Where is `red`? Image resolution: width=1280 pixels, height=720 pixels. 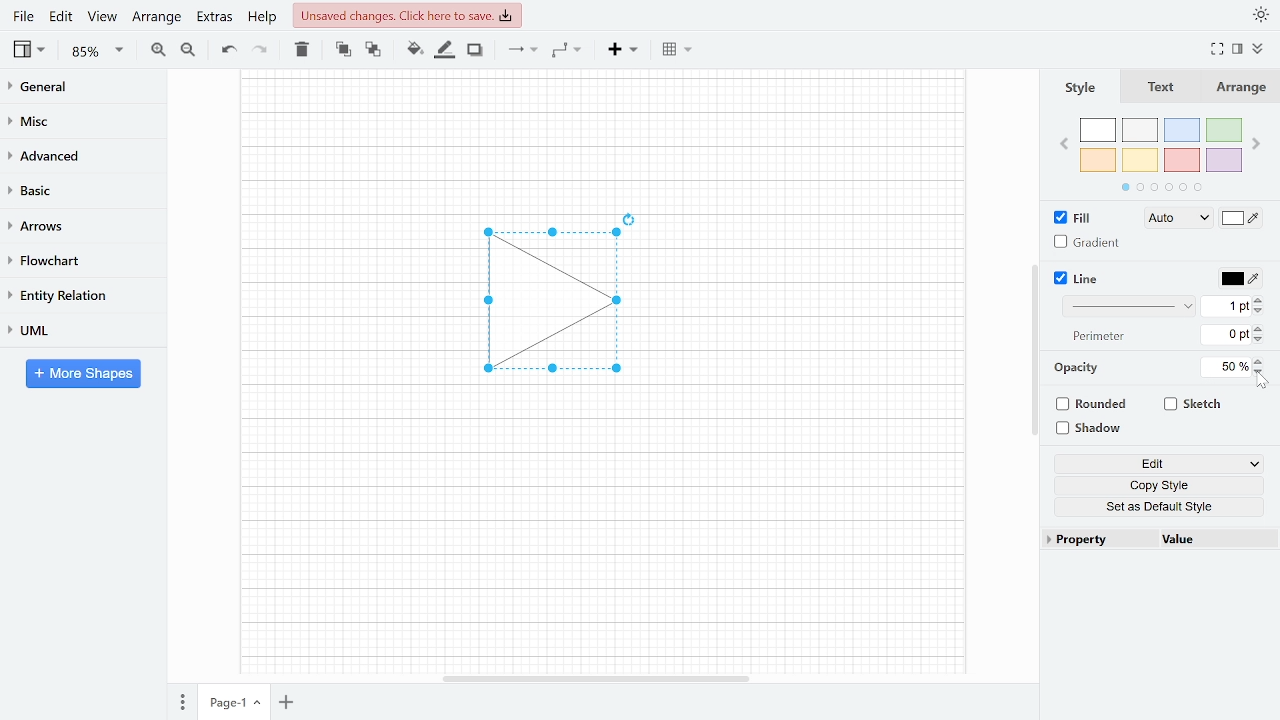 red is located at coordinates (1182, 161).